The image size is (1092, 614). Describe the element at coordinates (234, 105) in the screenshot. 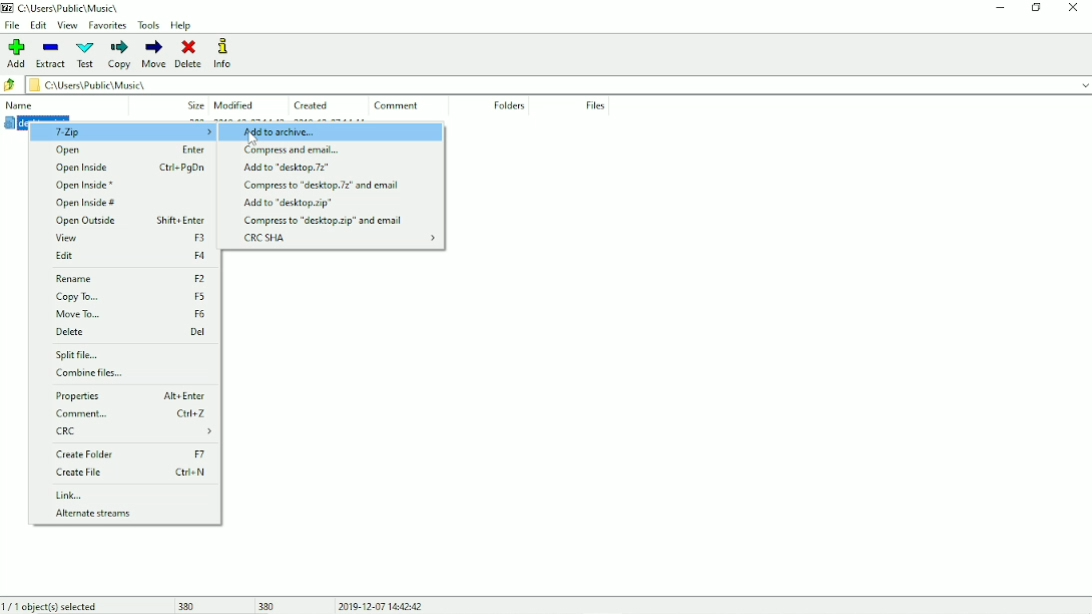

I see `Modified` at that location.